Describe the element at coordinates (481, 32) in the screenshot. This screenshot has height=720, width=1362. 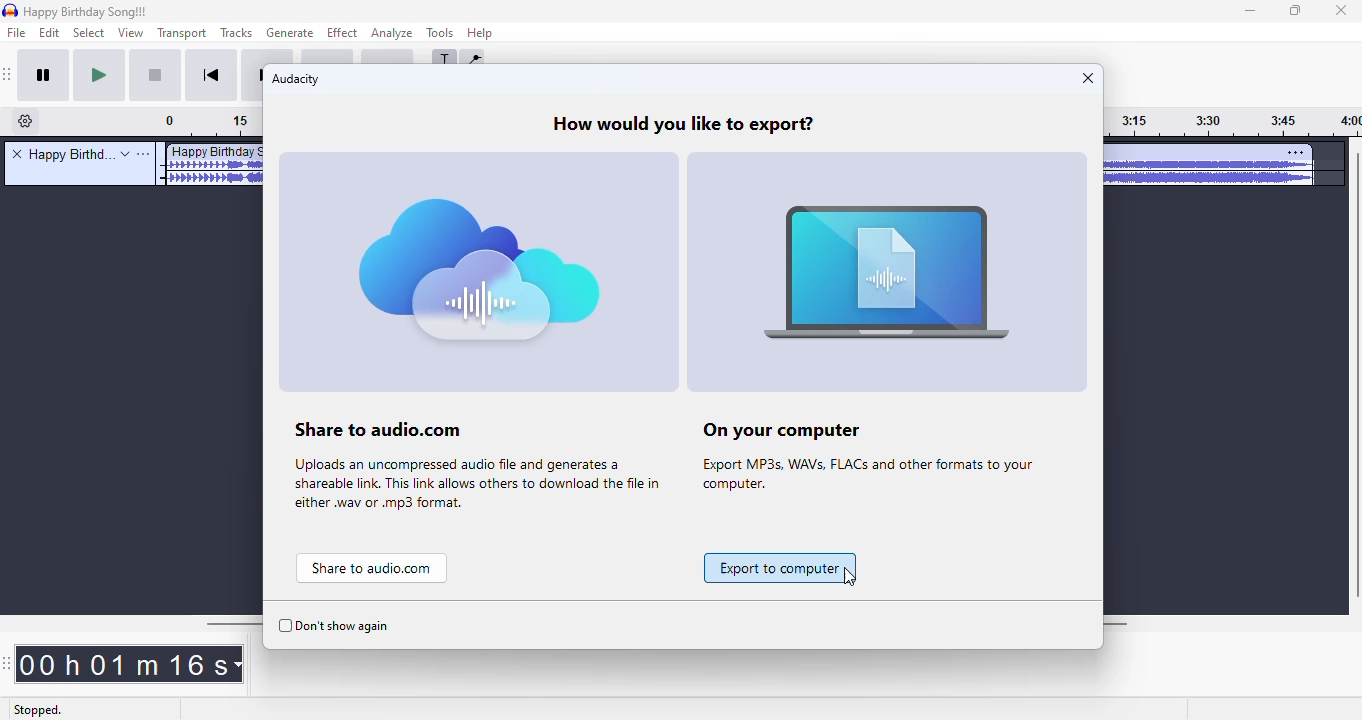
I see `help` at that location.